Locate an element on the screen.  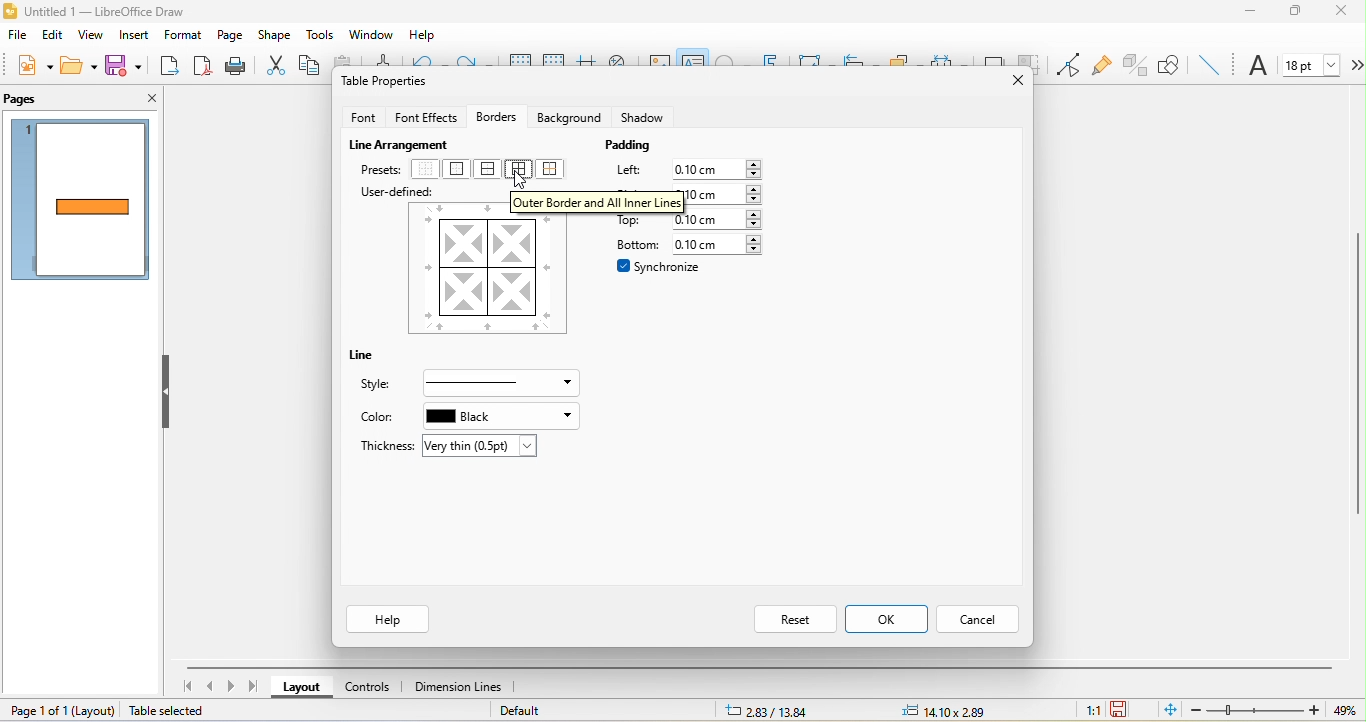
border style is located at coordinates (501, 384).